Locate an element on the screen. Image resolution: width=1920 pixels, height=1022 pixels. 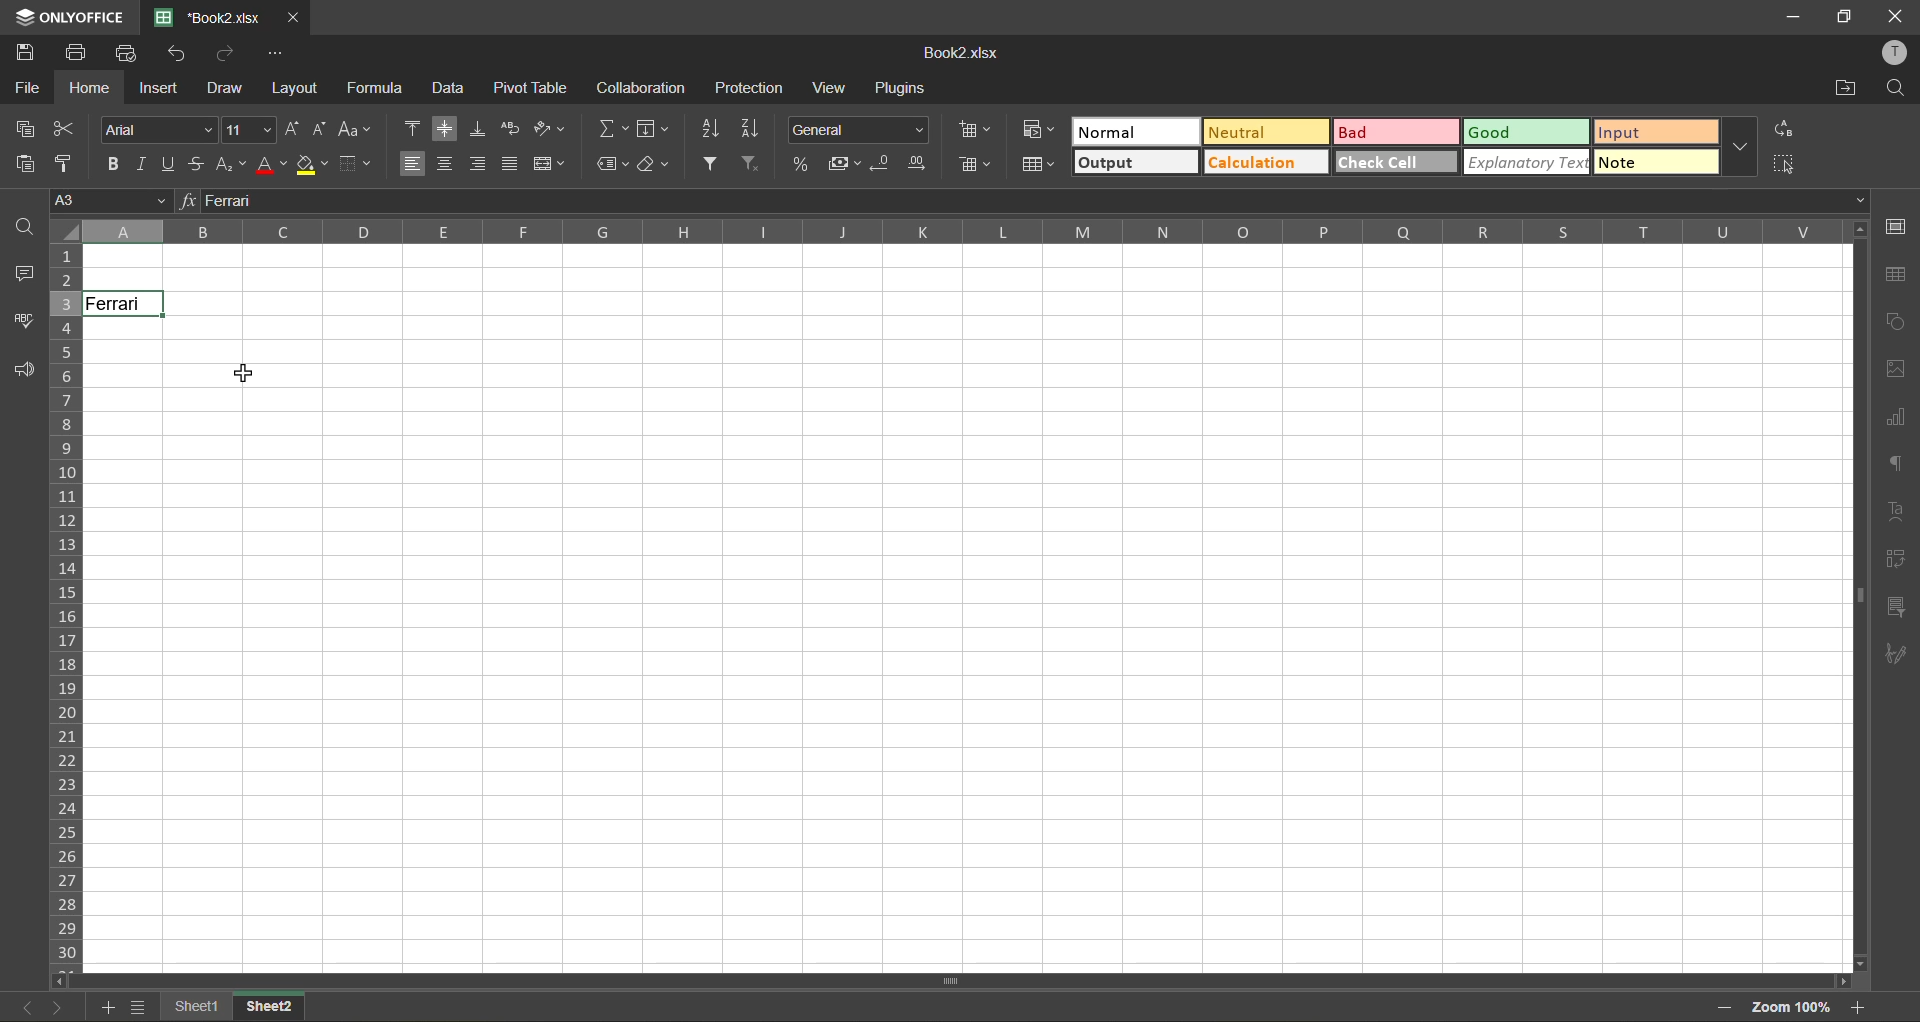
save is located at coordinates (20, 52).